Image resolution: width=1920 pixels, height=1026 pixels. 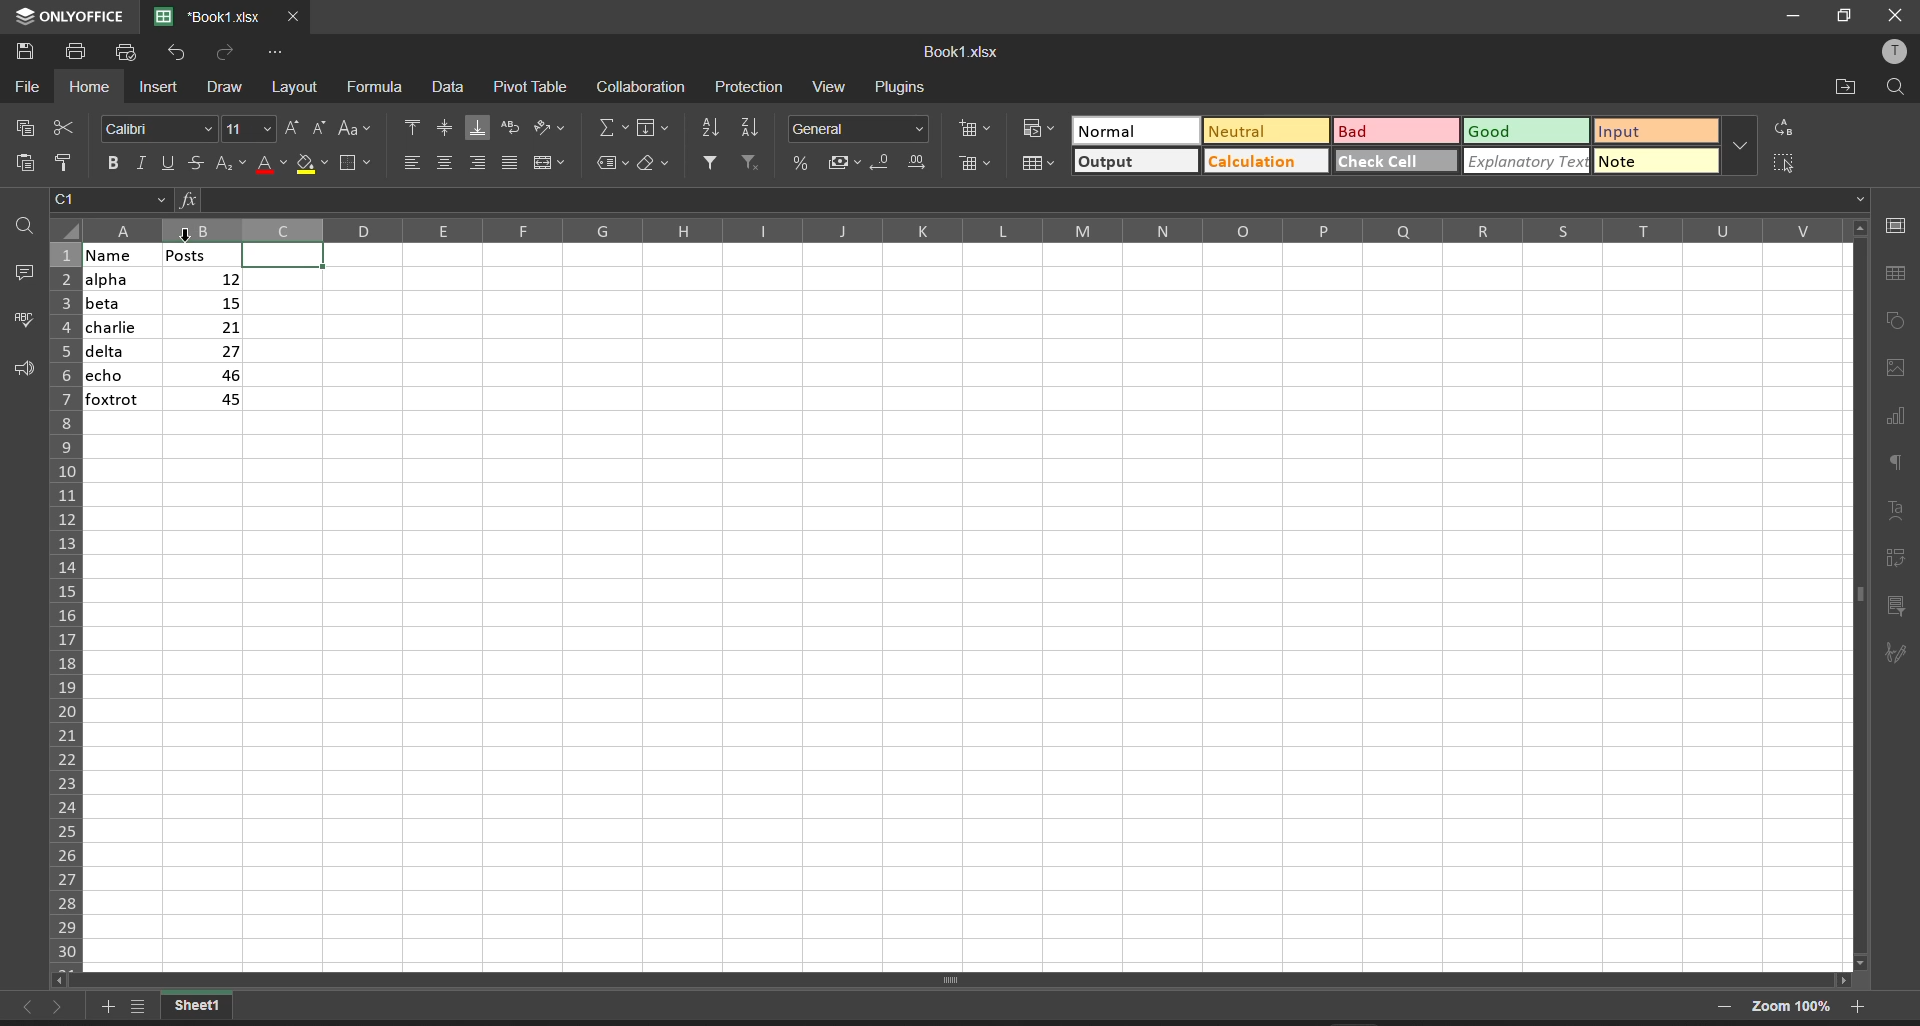 What do you see at coordinates (24, 277) in the screenshot?
I see `comments` at bounding box center [24, 277].